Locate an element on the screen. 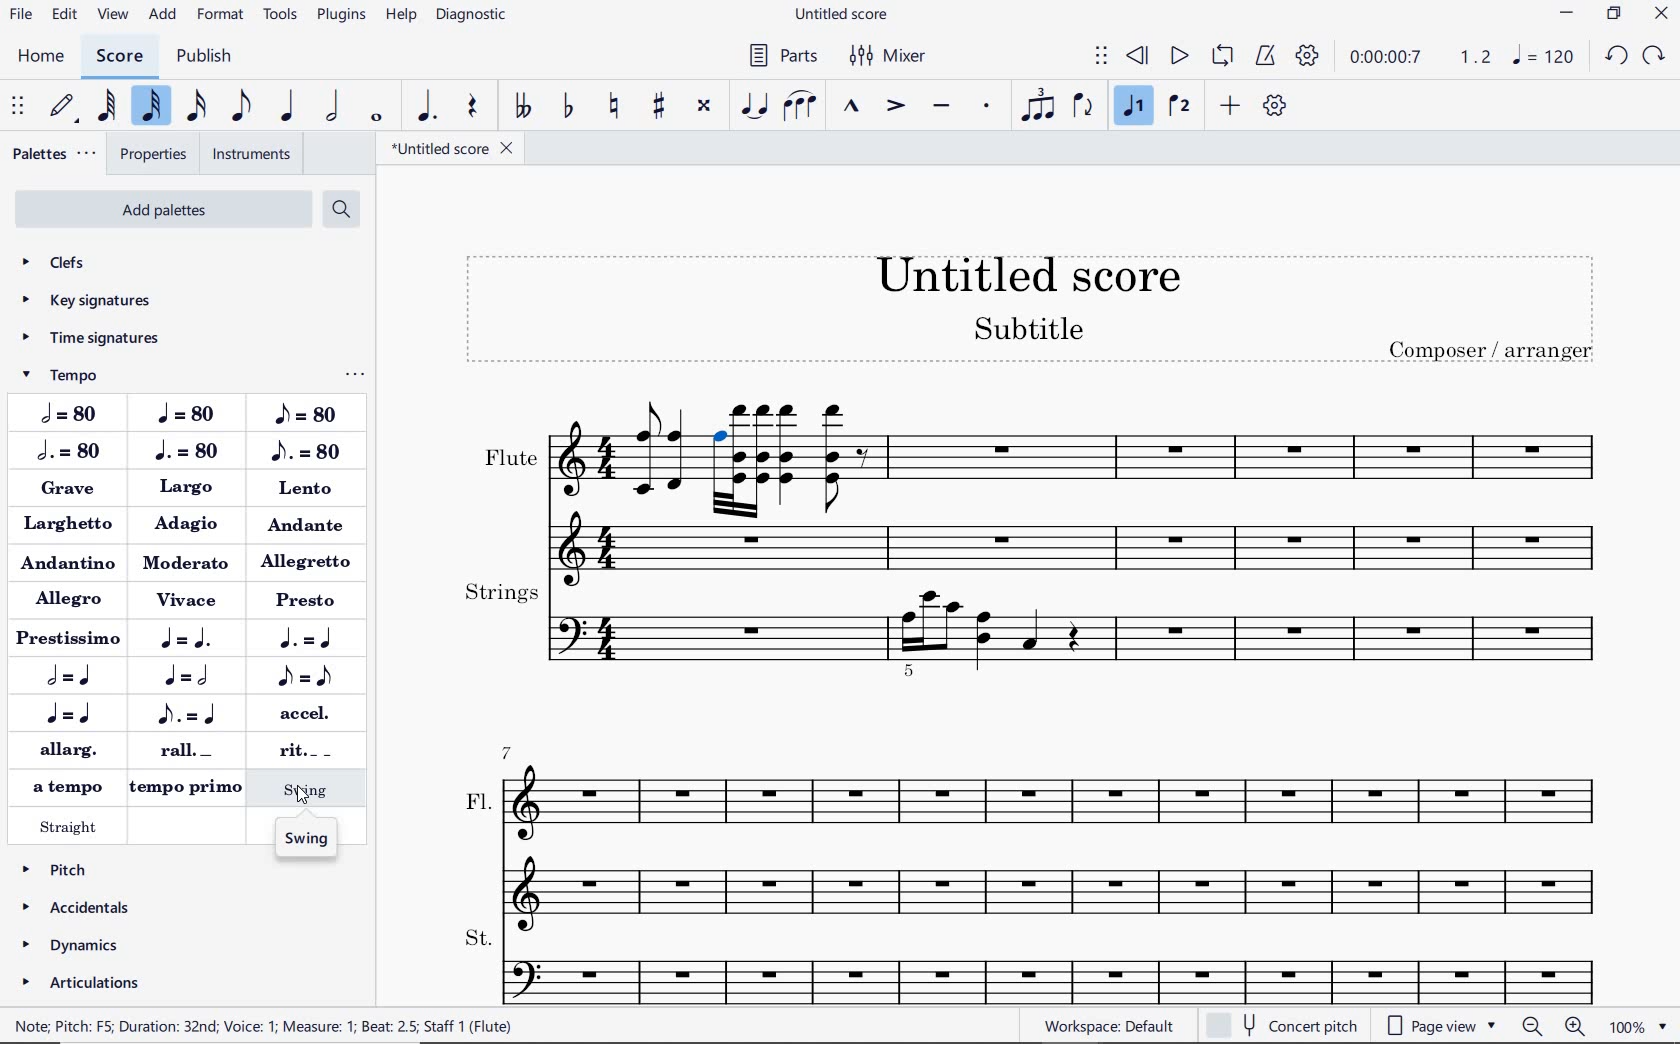  TUPLET is located at coordinates (1040, 107).